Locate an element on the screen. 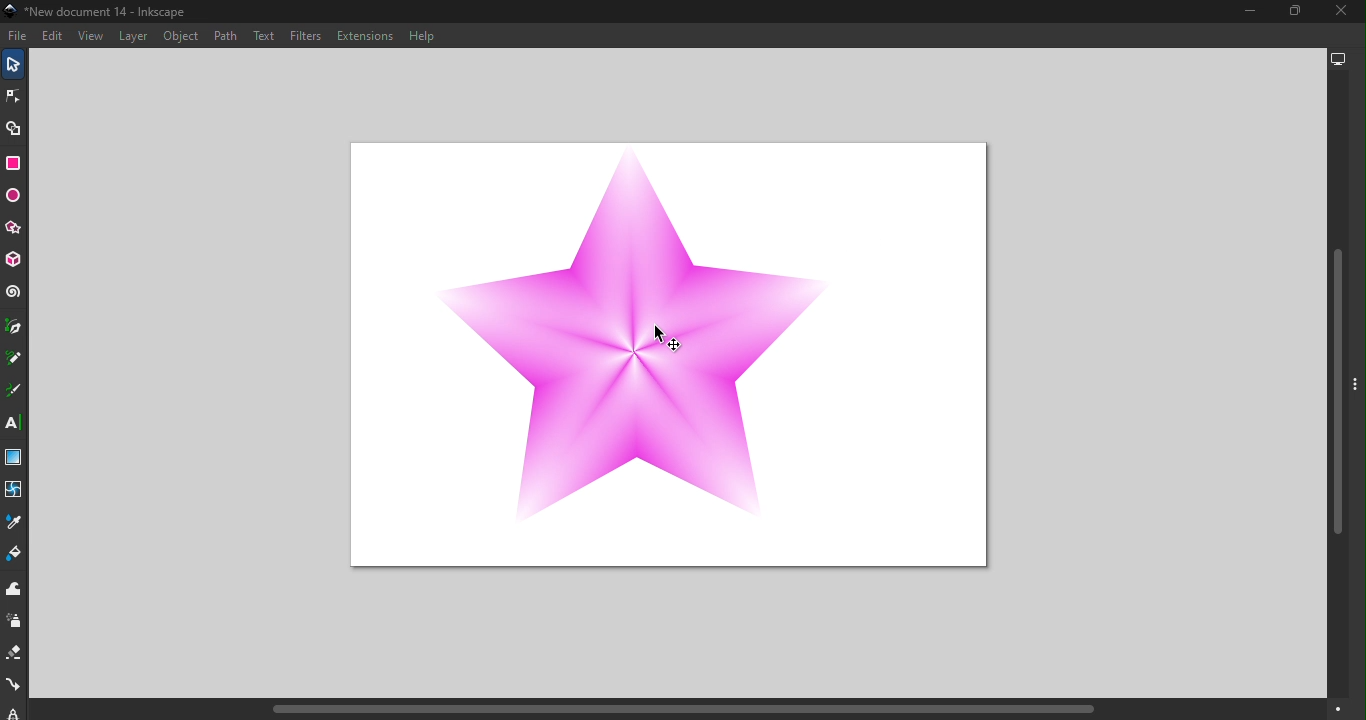 The height and width of the screenshot is (720, 1366). Dropper tool is located at coordinates (13, 521).